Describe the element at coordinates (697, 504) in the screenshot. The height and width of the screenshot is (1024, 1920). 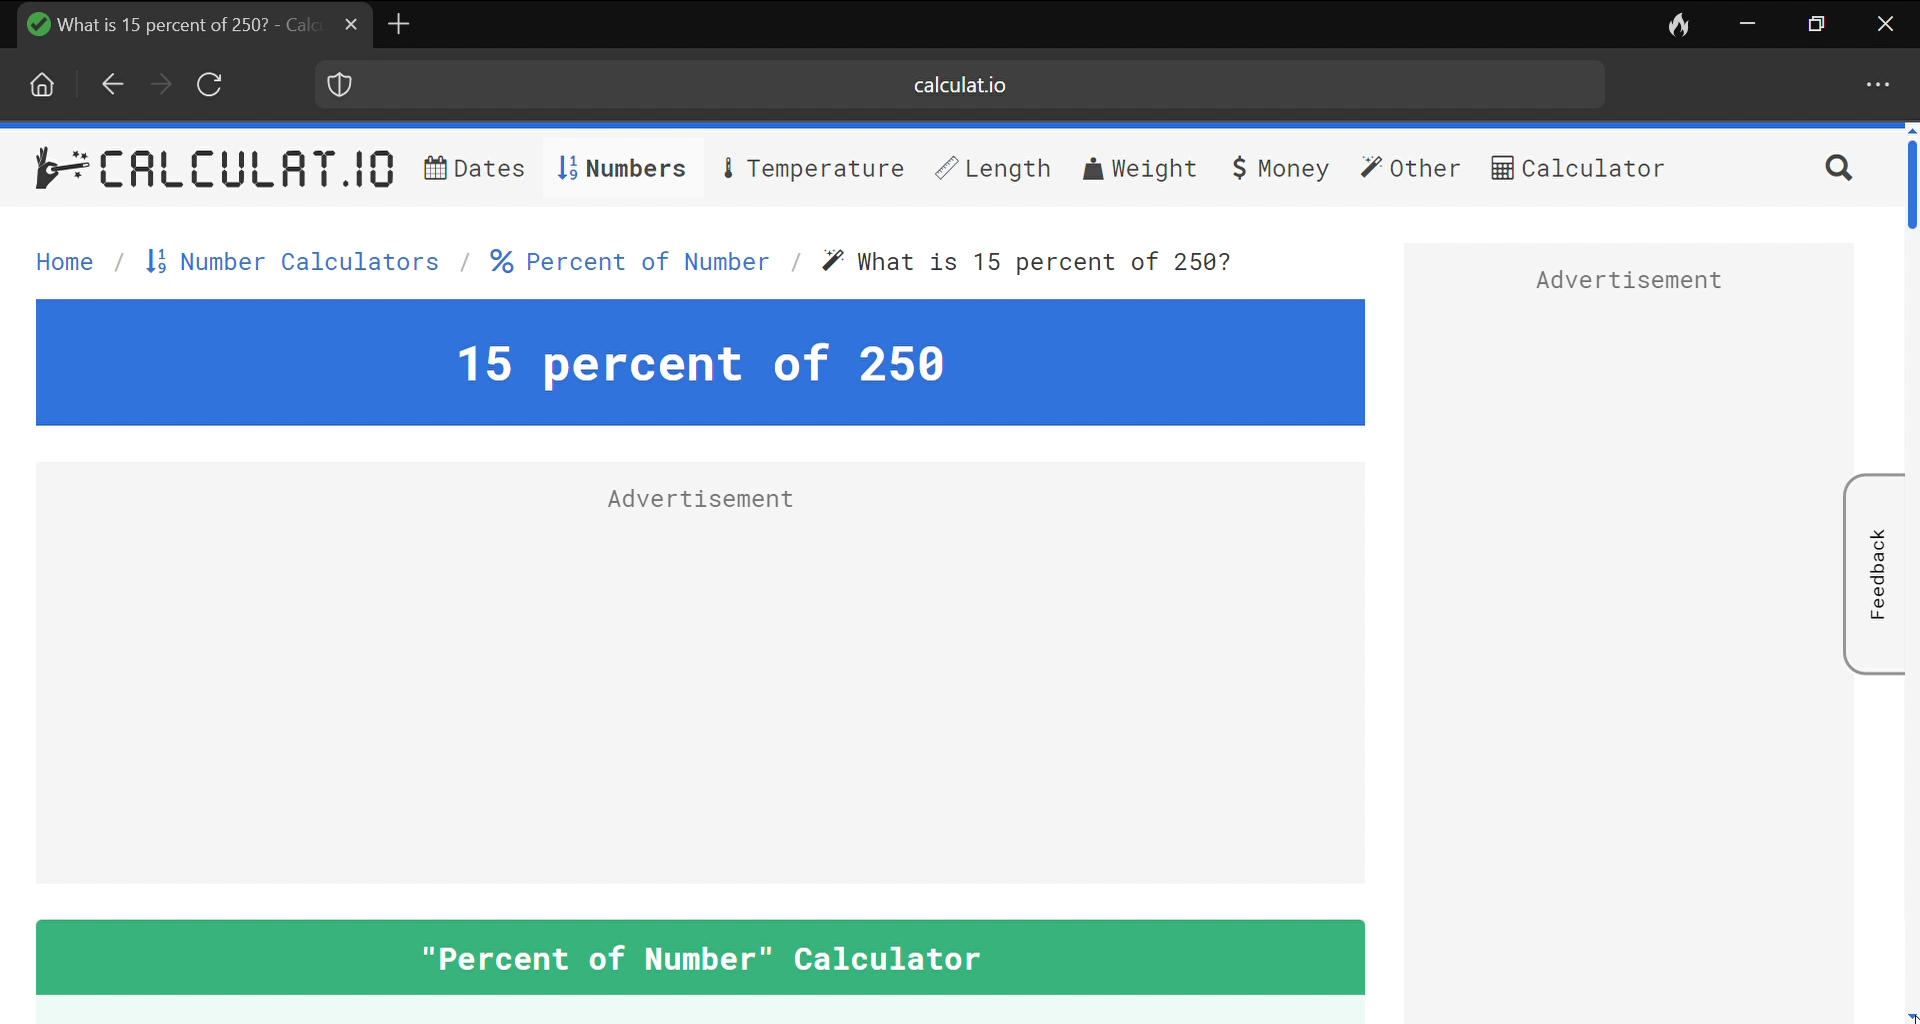
I see `Advertisement` at that location.